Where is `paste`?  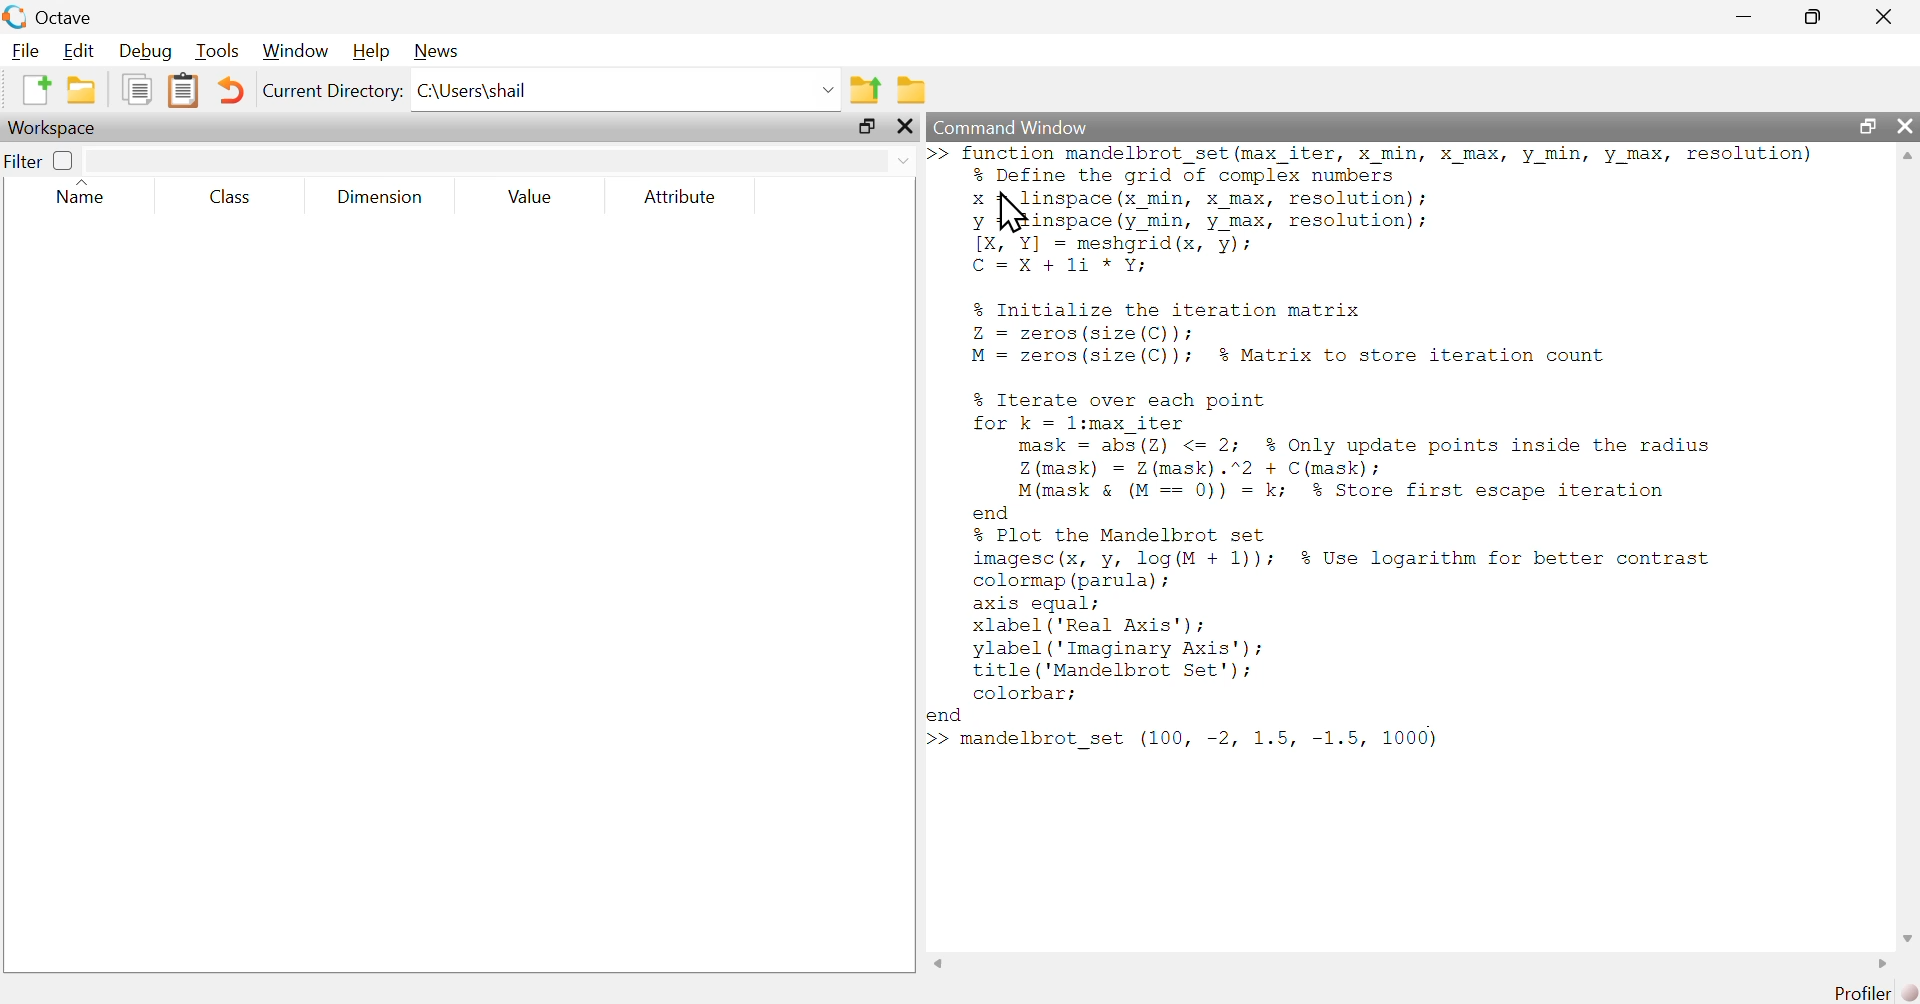
paste is located at coordinates (185, 89).